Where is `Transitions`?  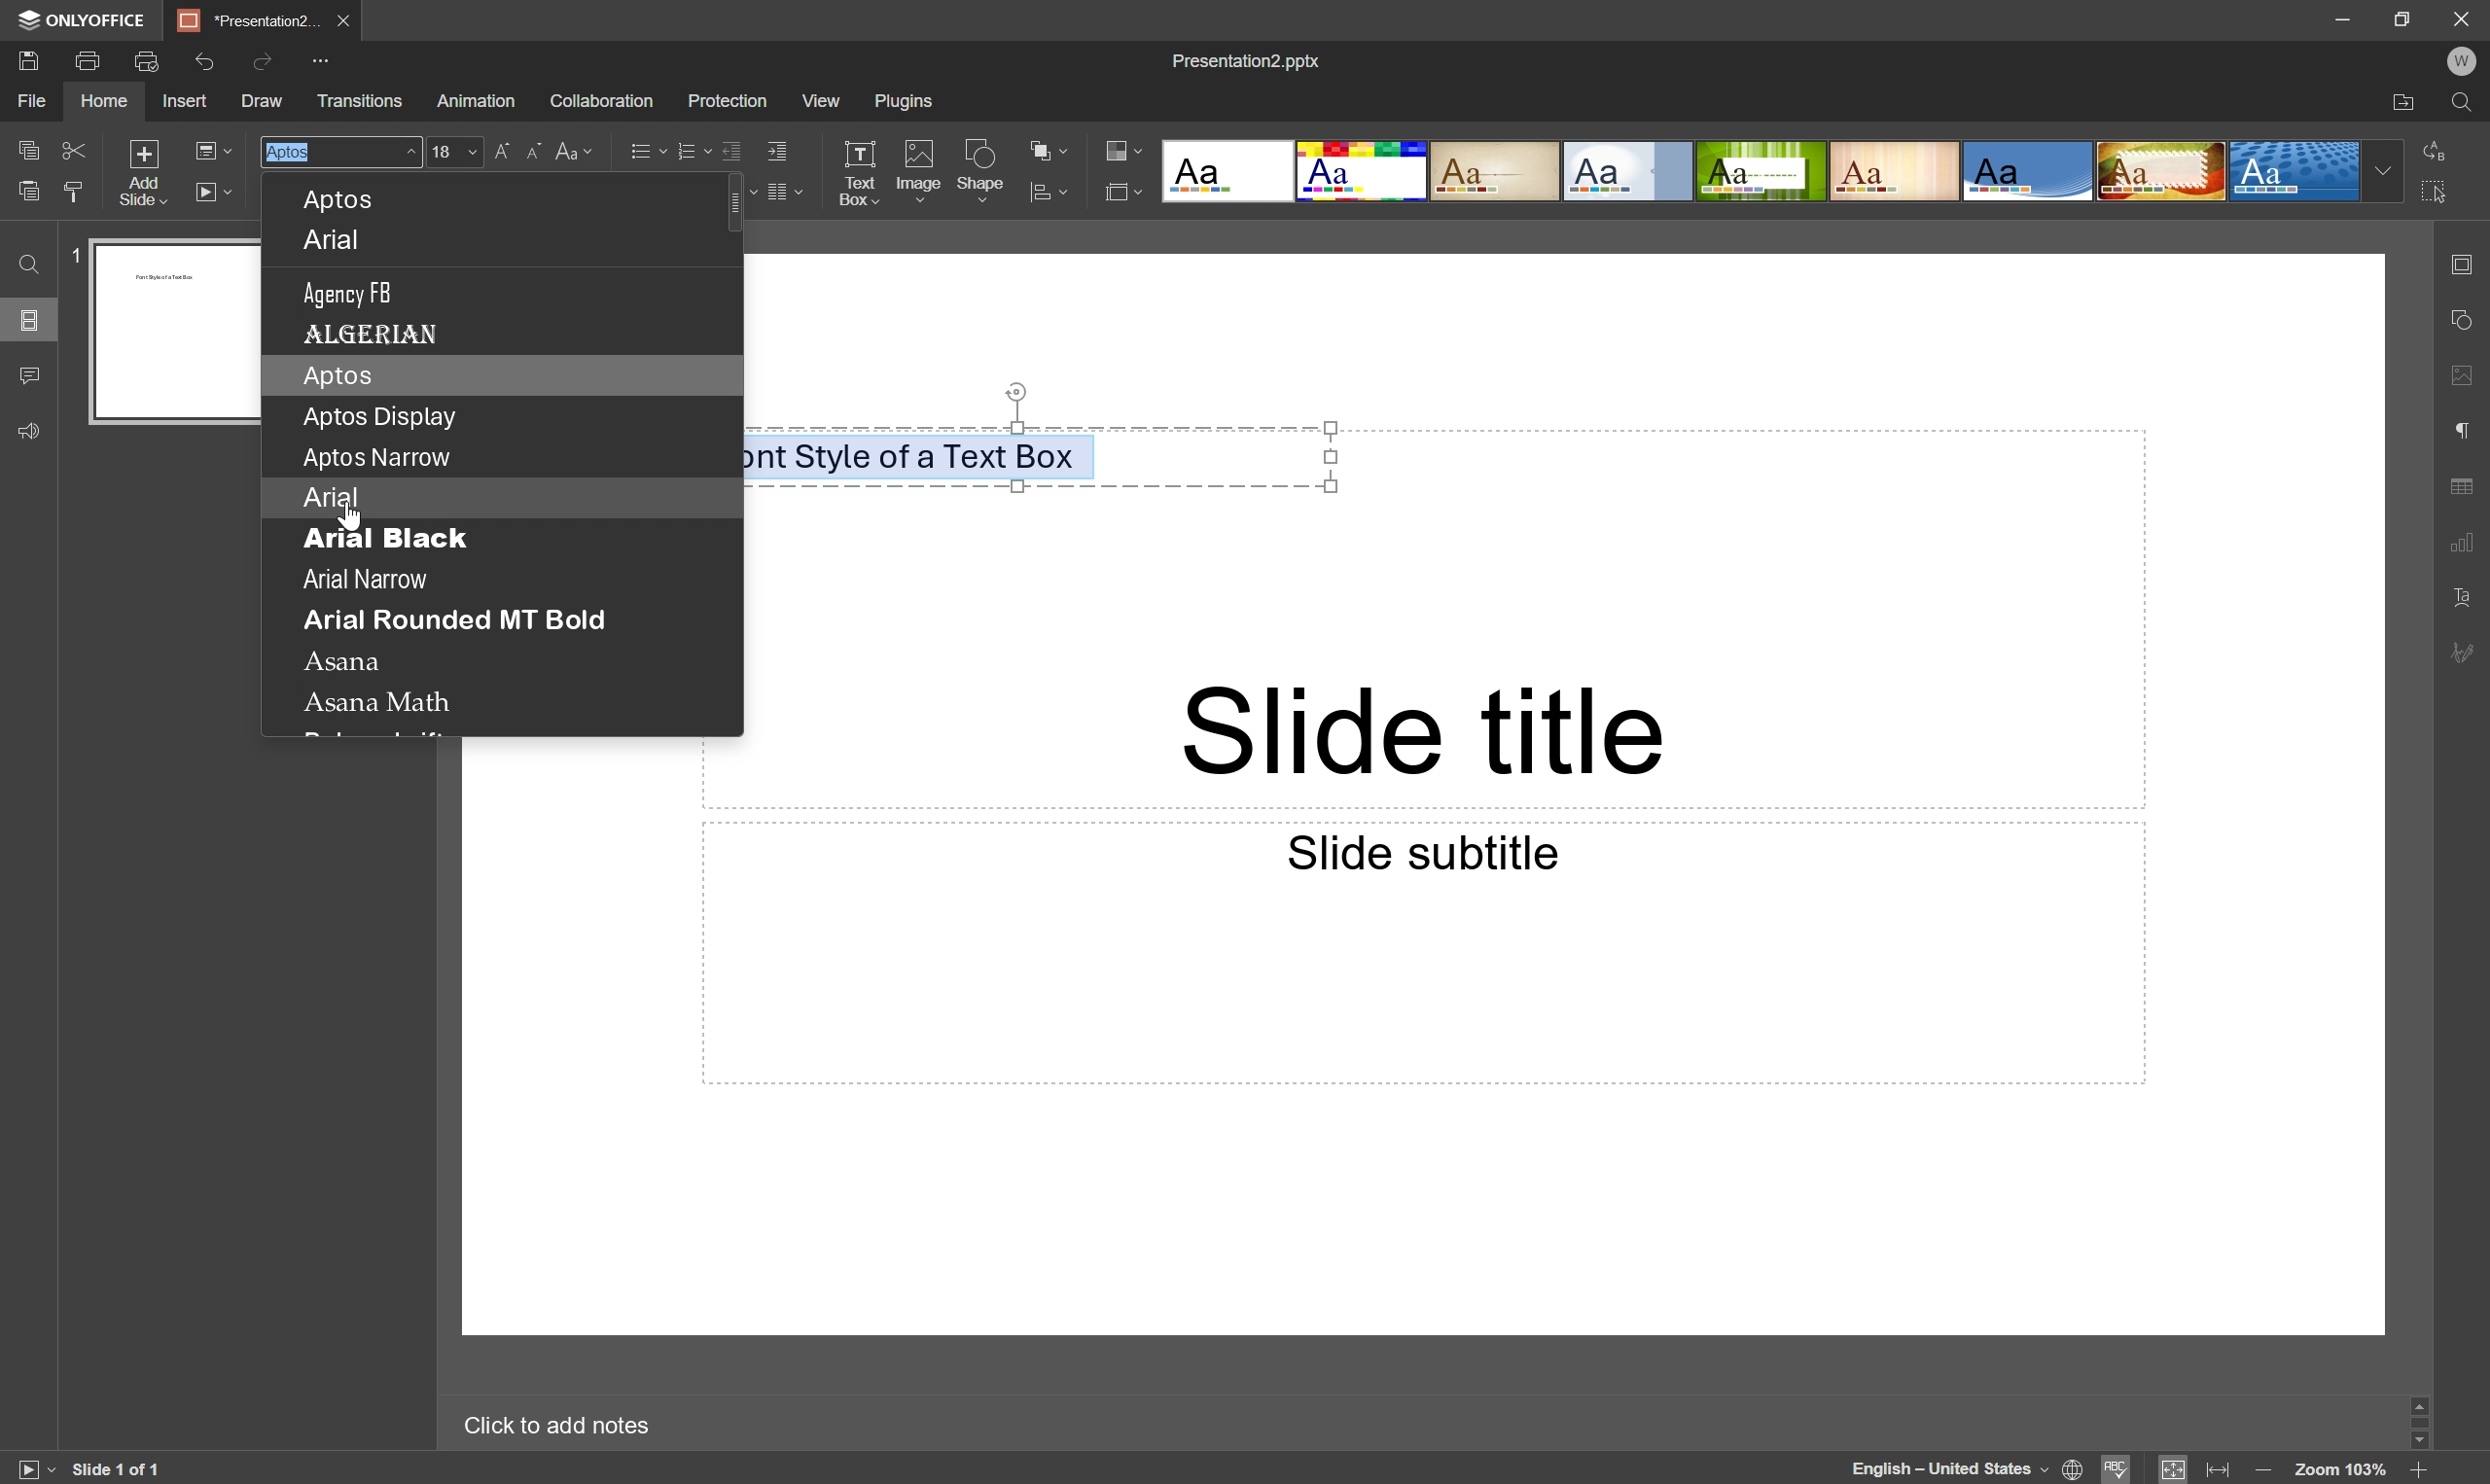
Transitions is located at coordinates (360, 101).